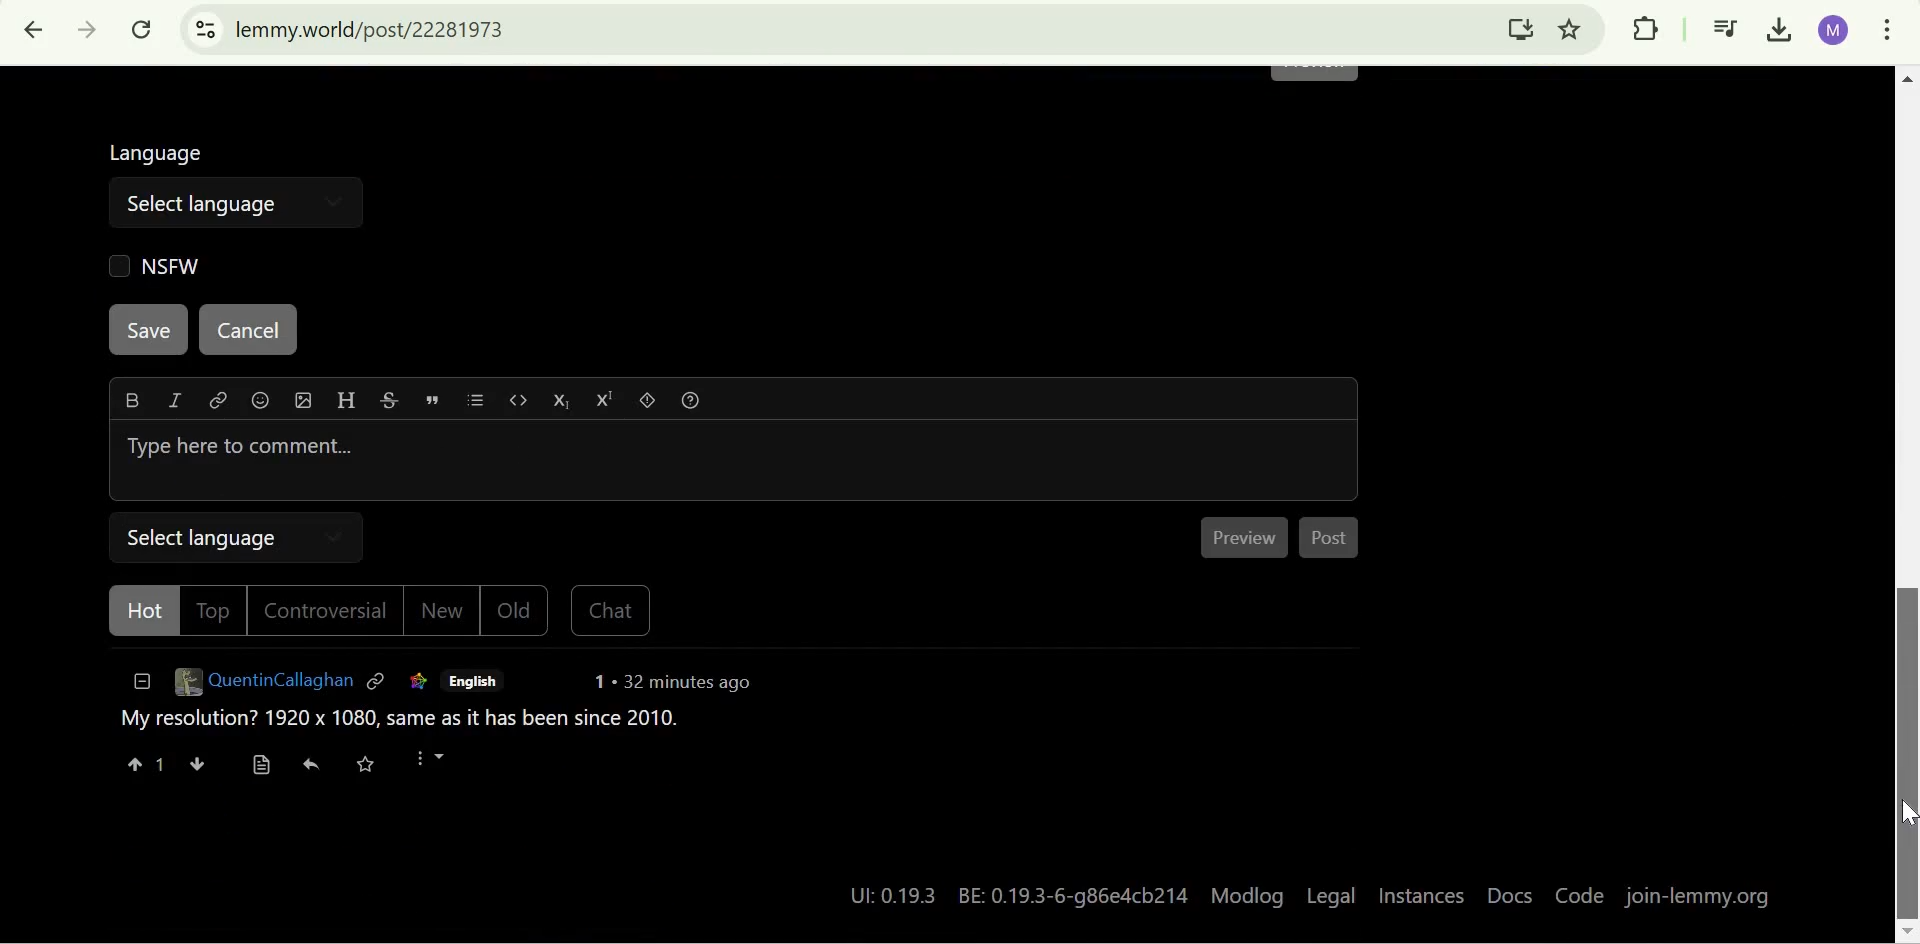 The height and width of the screenshot is (944, 1920). Describe the element at coordinates (138, 687) in the screenshot. I see `collapse` at that location.